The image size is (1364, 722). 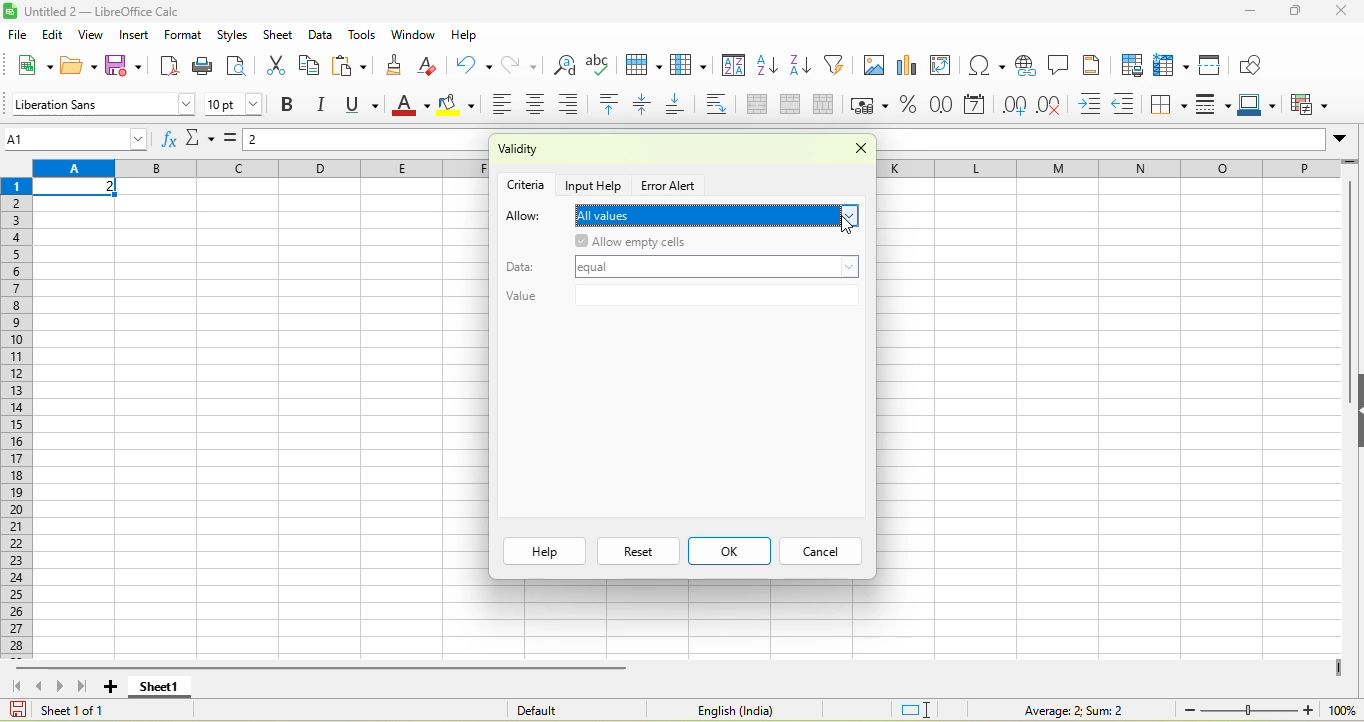 I want to click on input help, so click(x=596, y=184).